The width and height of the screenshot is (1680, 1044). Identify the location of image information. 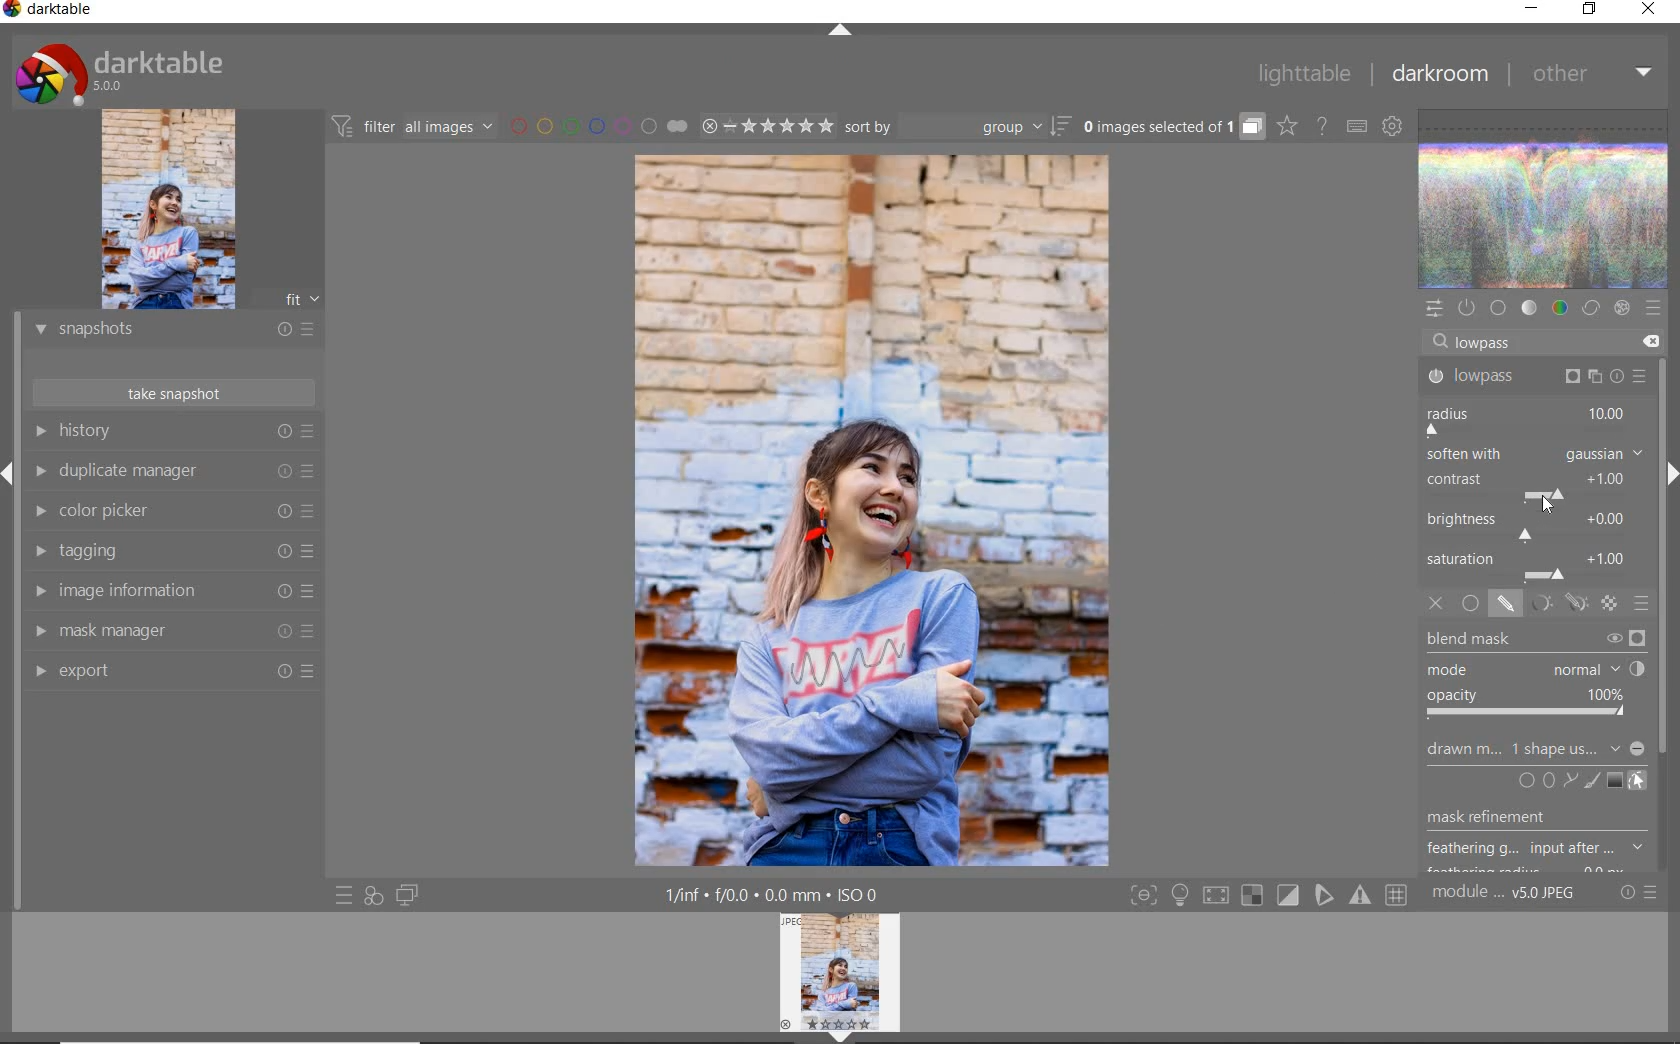
(171, 594).